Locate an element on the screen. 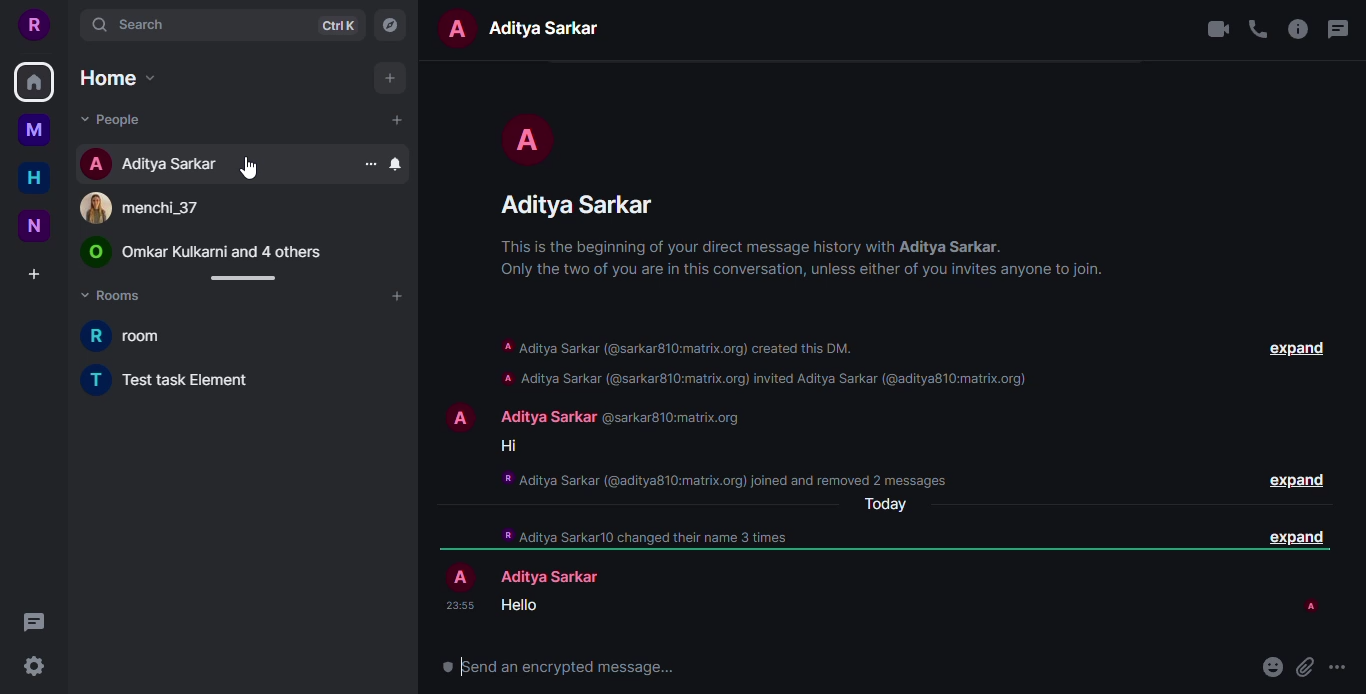  search is located at coordinates (131, 24).